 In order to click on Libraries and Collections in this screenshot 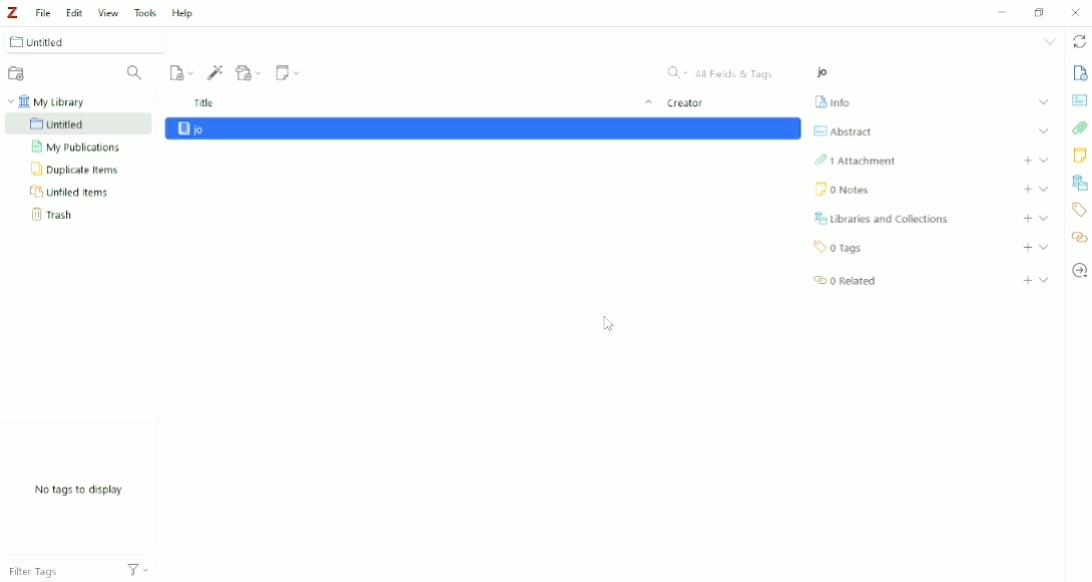, I will do `click(1079, 184)`.